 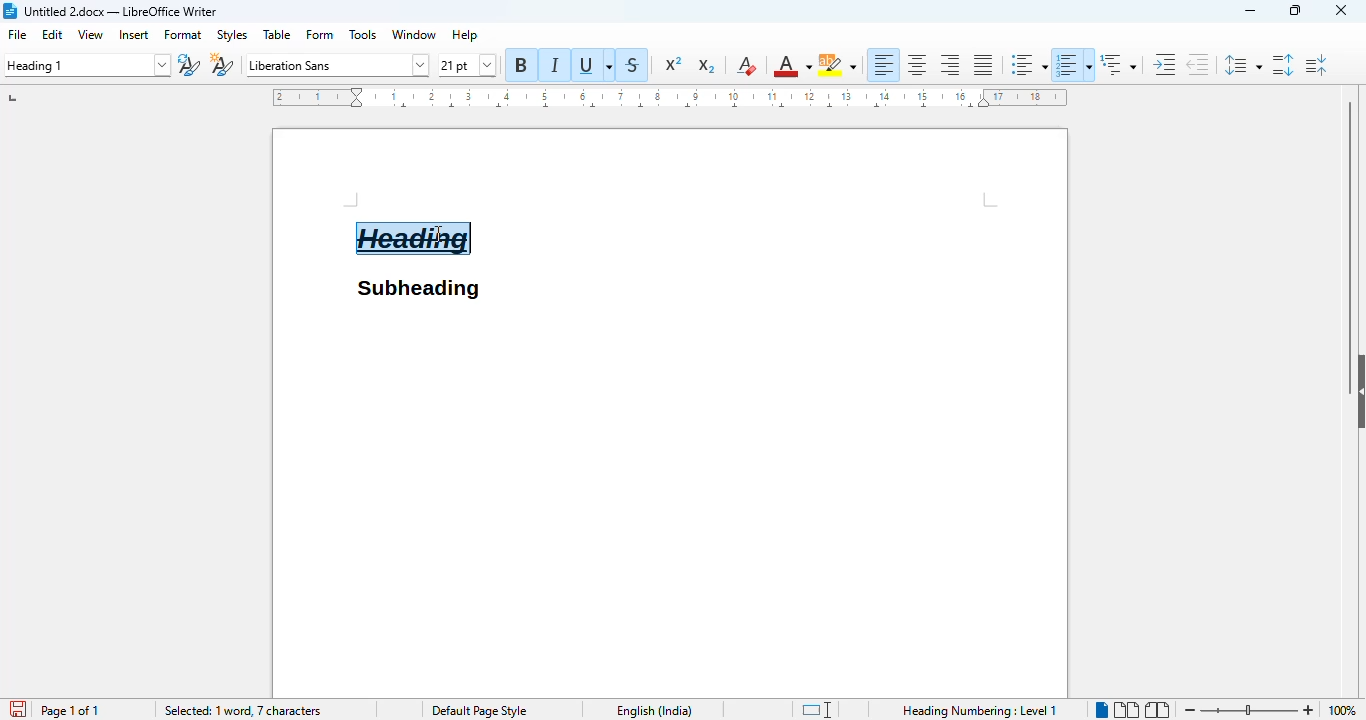 I want to click on zoom out, so click(x=1188, y=710).